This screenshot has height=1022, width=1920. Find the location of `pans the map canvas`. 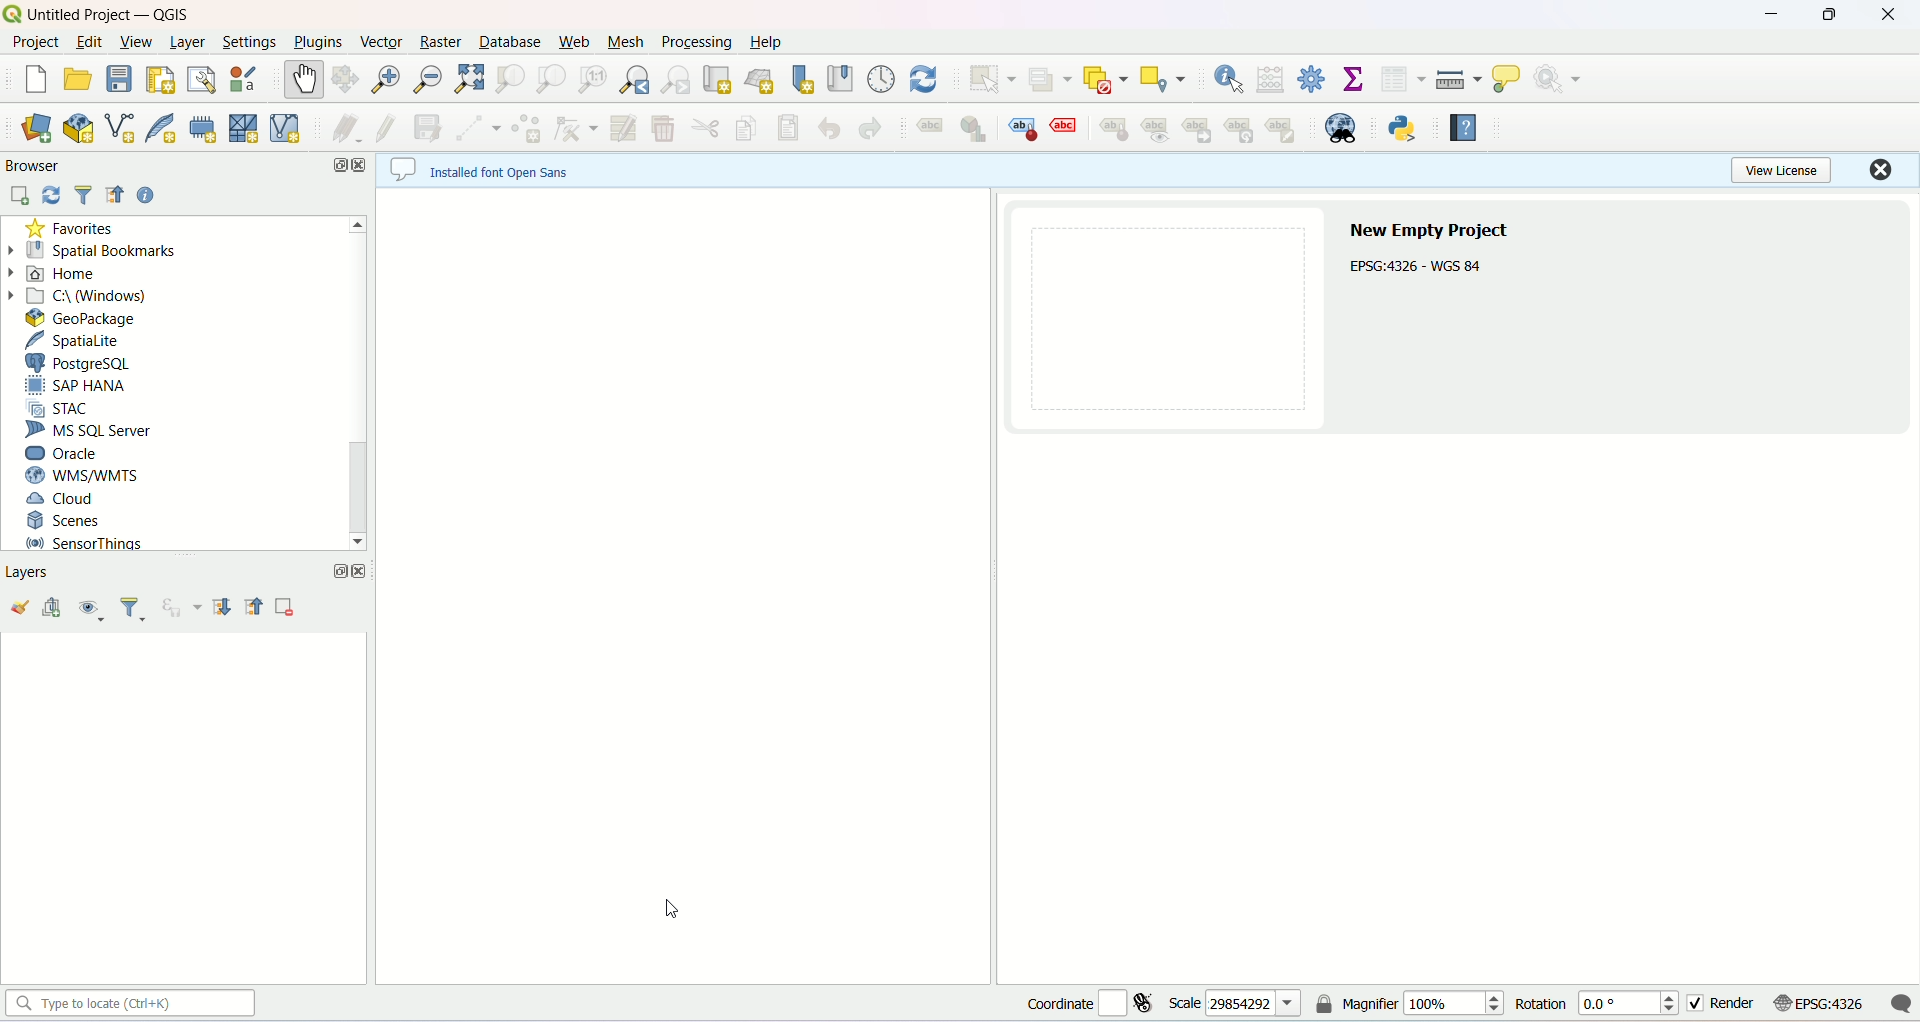

pans the map canvas is located at coordinates (345, 80).